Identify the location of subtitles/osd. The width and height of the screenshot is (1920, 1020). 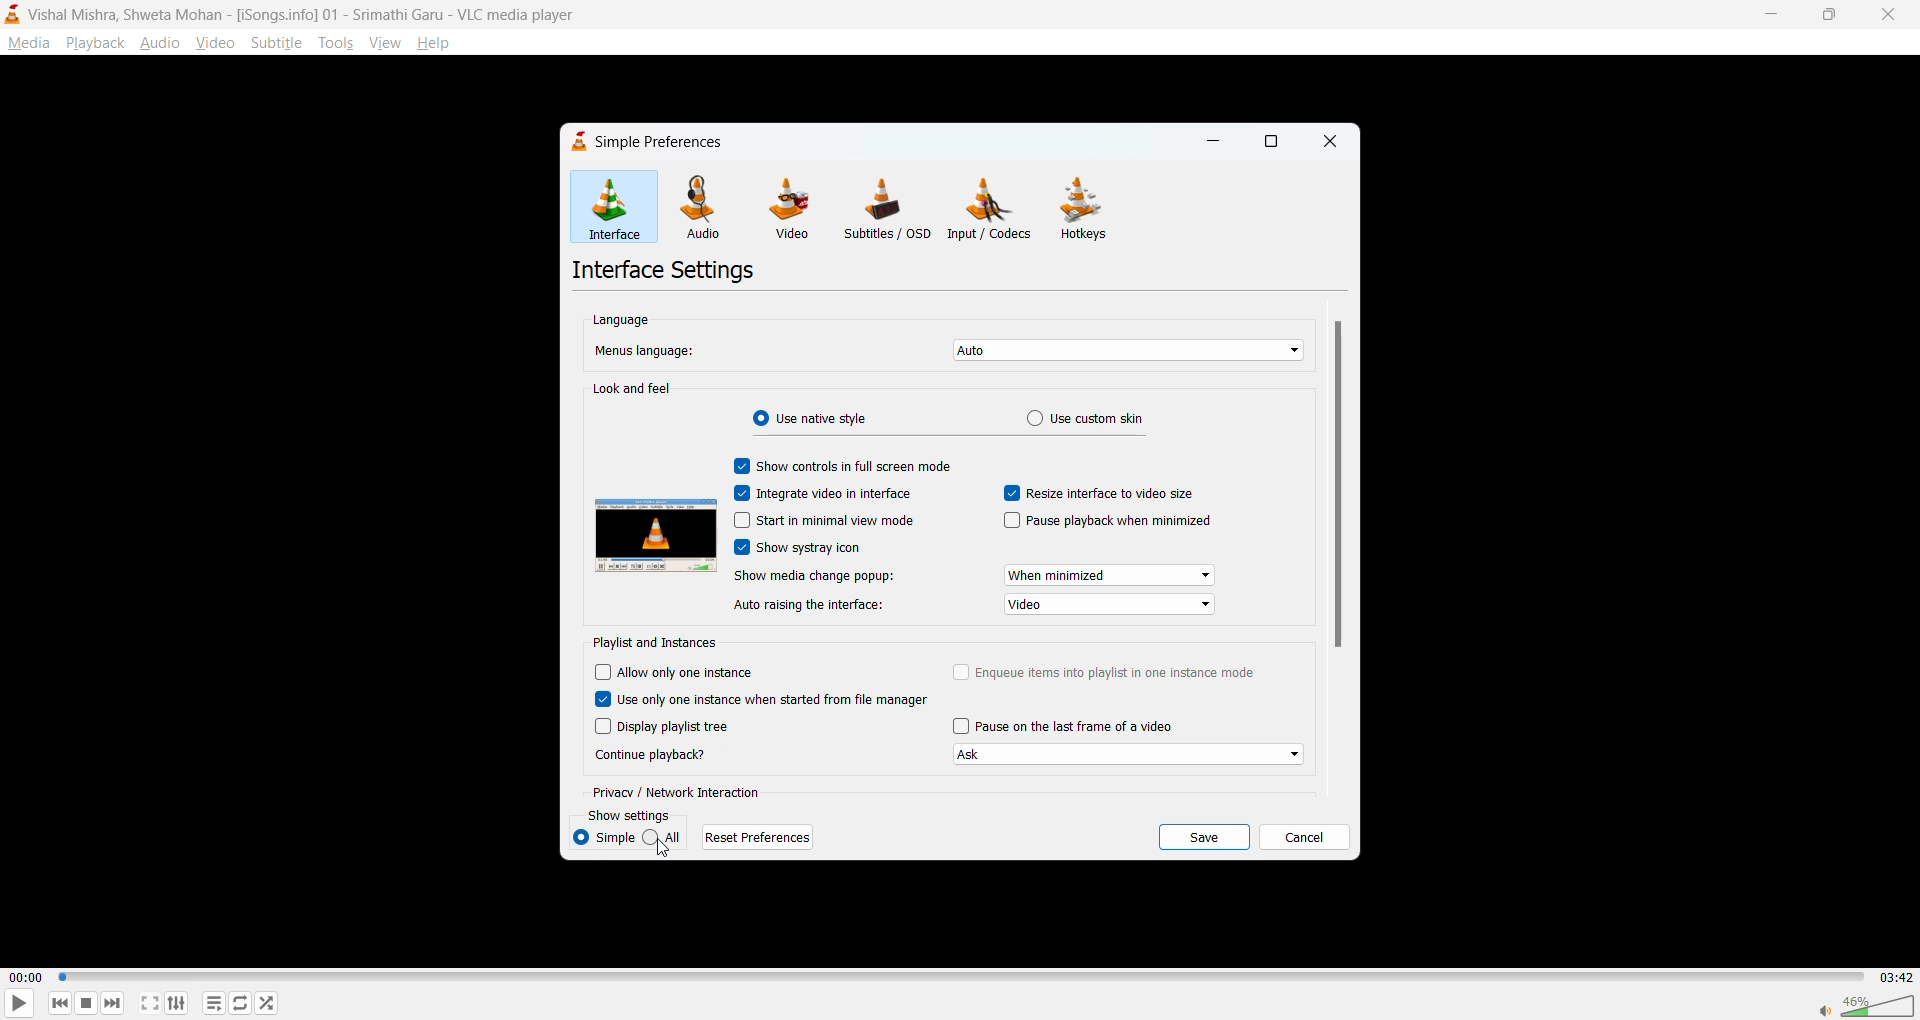
(893, 211).